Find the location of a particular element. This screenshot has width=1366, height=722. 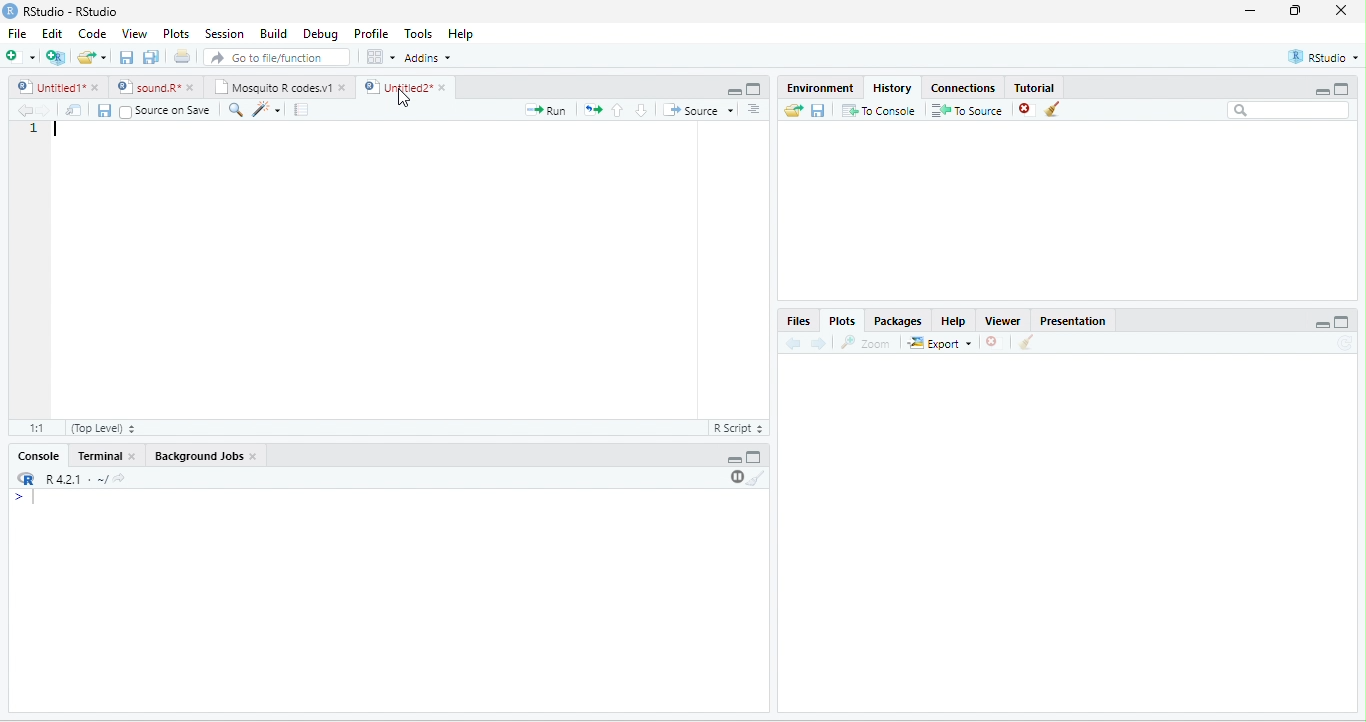

forward is located at coordinates (46, 111).